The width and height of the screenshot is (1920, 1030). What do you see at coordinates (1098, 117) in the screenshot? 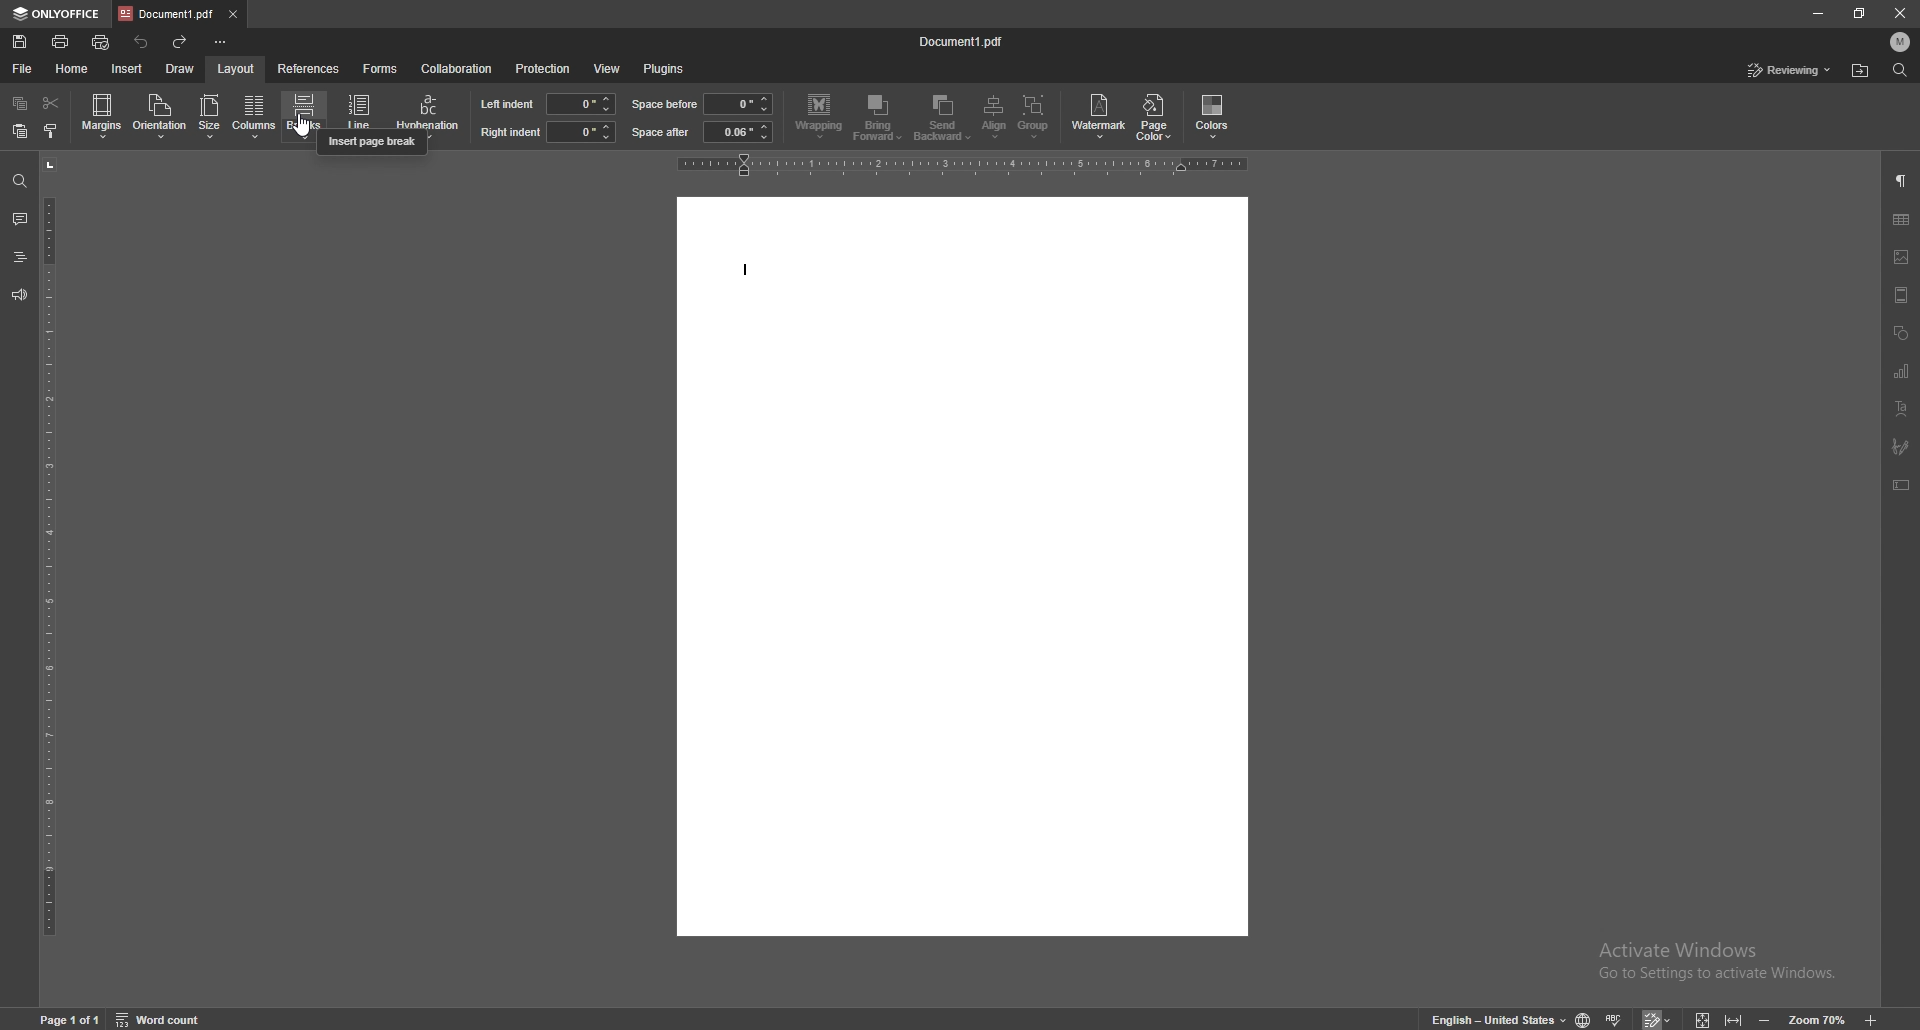
I see `watermark` at bounding box center [1098, 117].